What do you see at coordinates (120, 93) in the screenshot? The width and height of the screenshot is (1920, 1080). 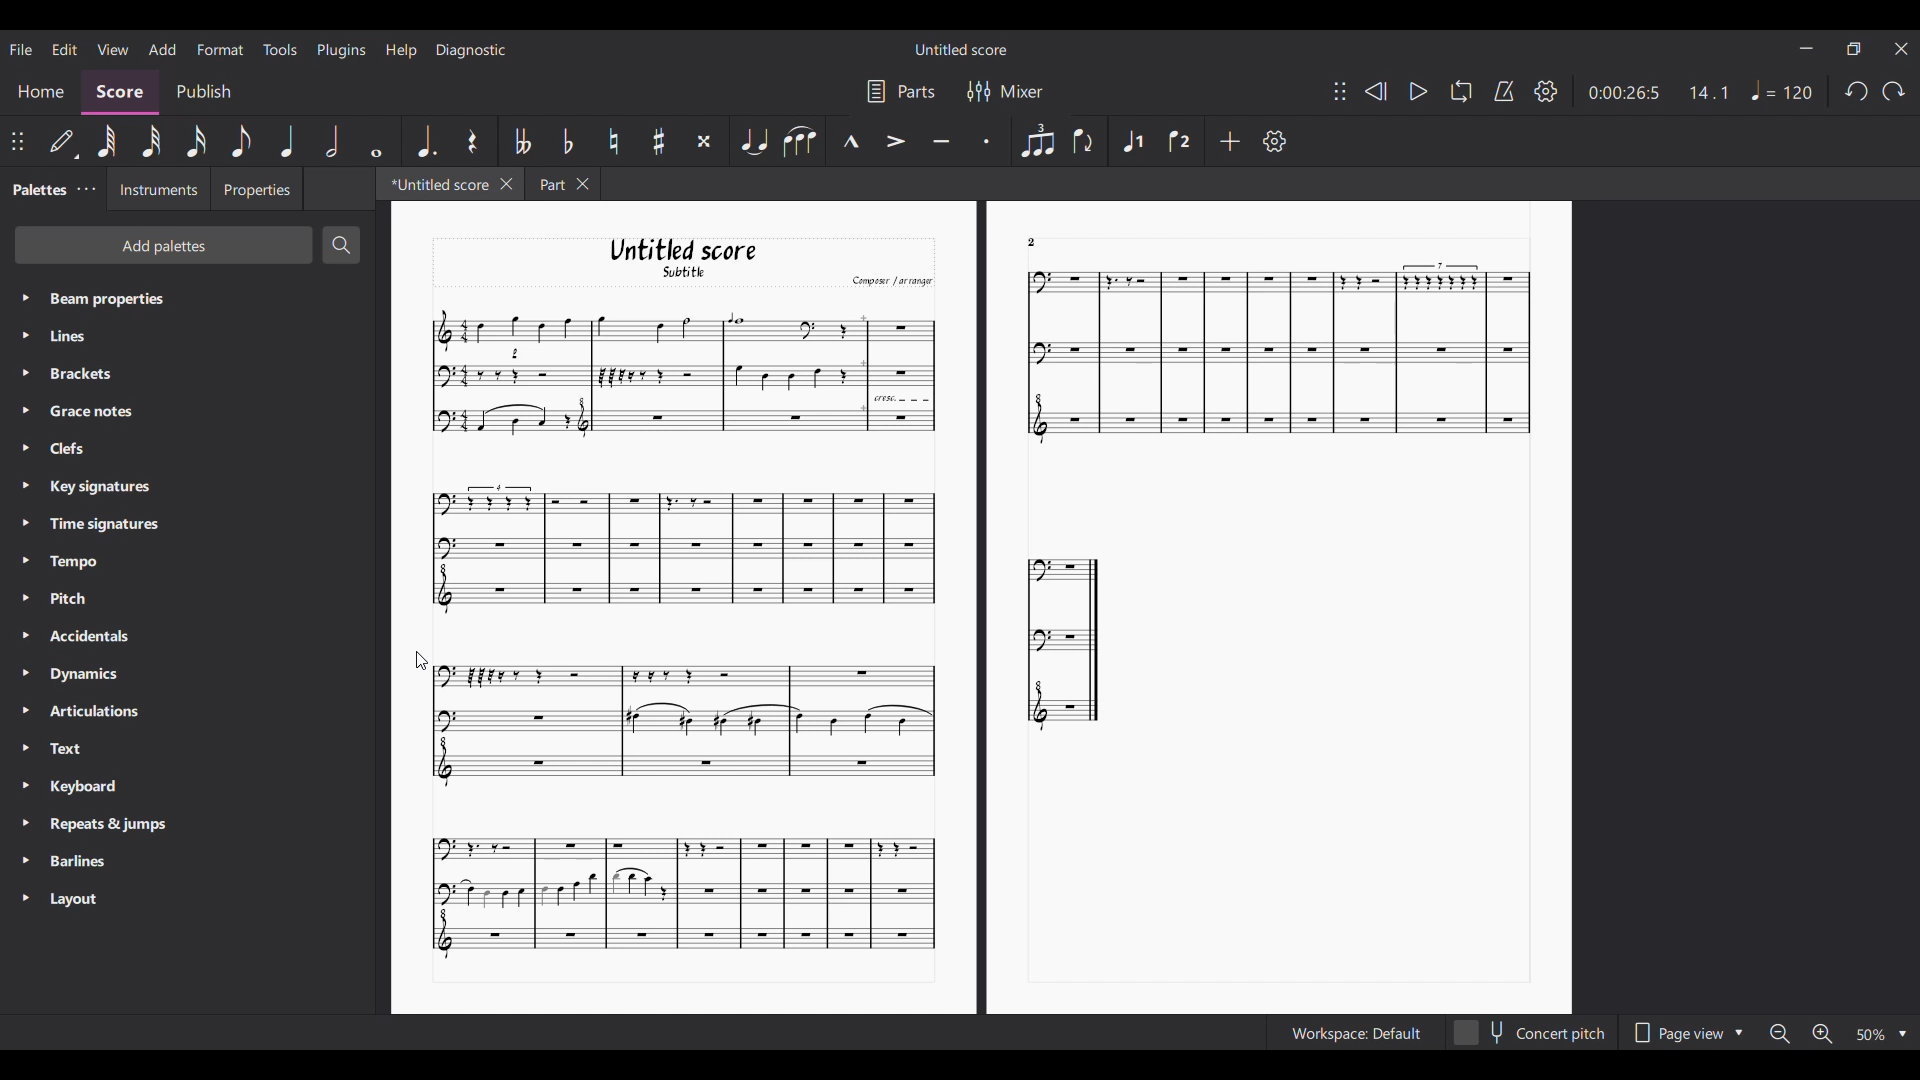 I see `Score ` at bounding box center [120, 93].